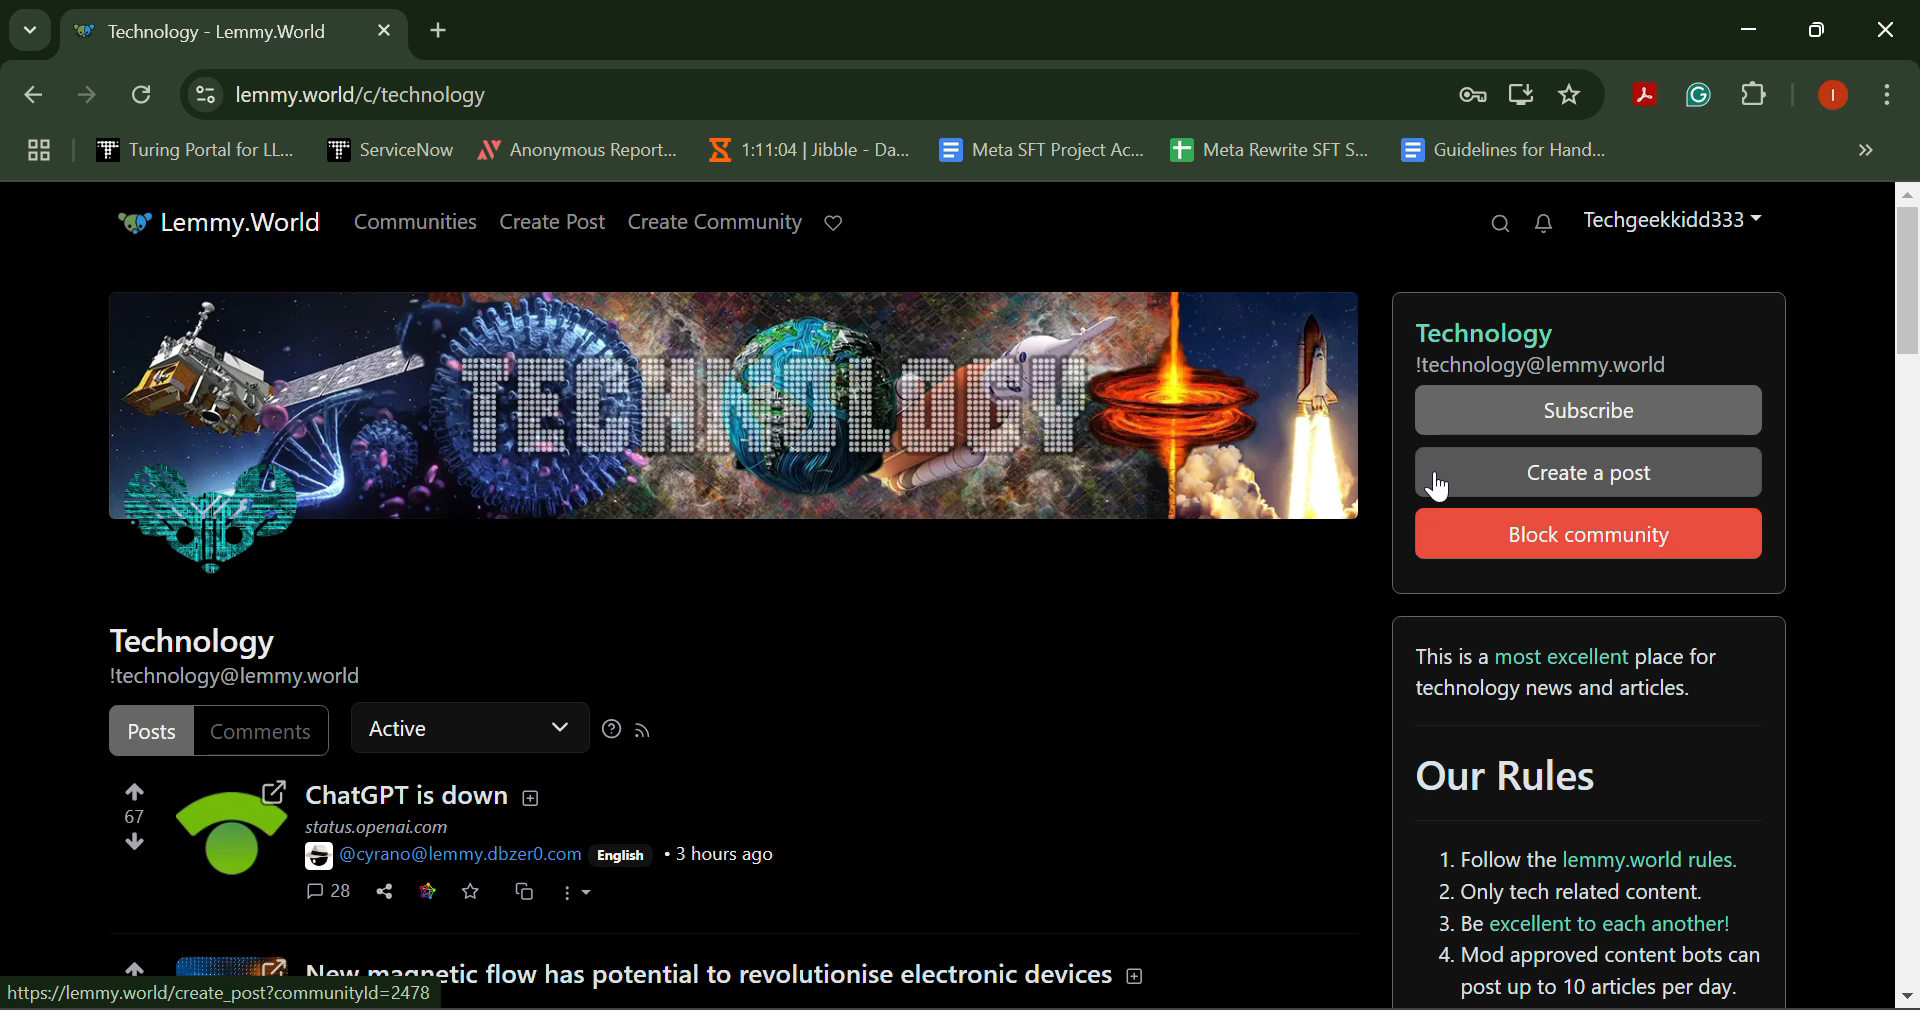 This screenshot has height=1010, width=1920. I want to click on Next Page , so click(84, 100).